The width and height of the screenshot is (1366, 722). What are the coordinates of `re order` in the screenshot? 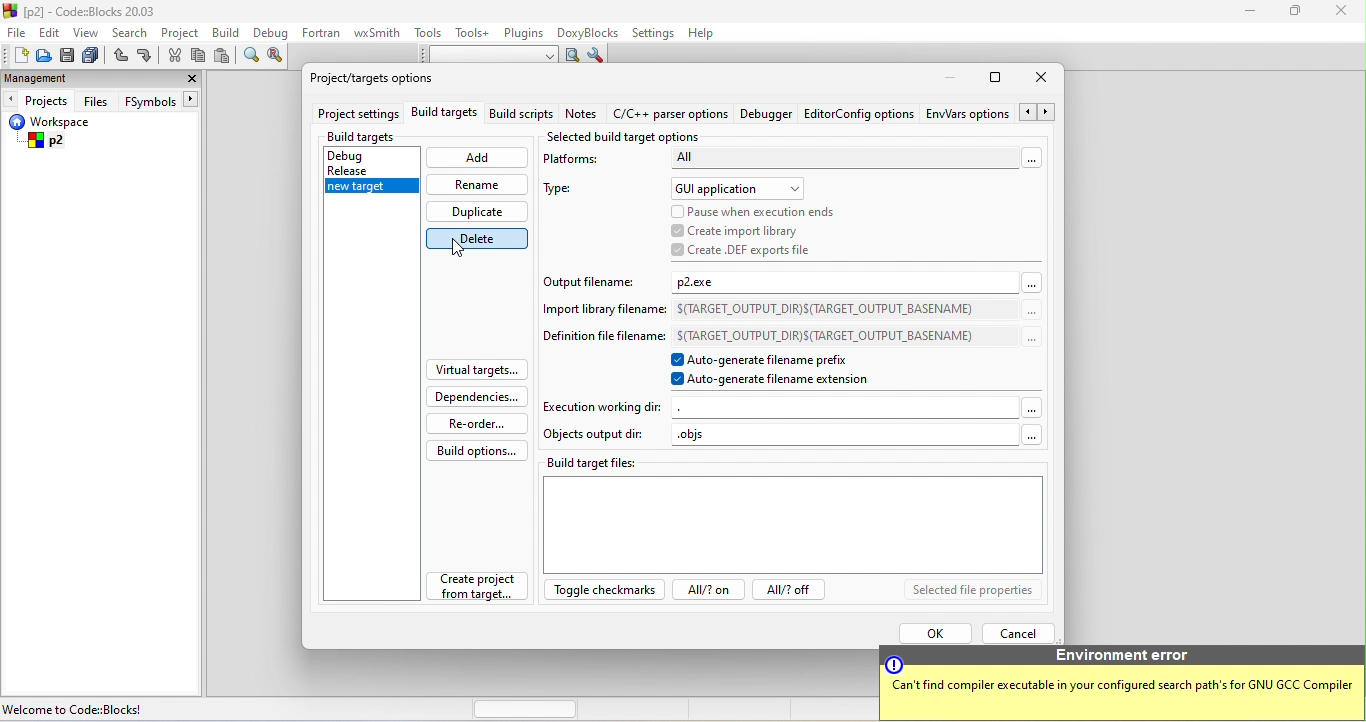 It's located at (473, 423).